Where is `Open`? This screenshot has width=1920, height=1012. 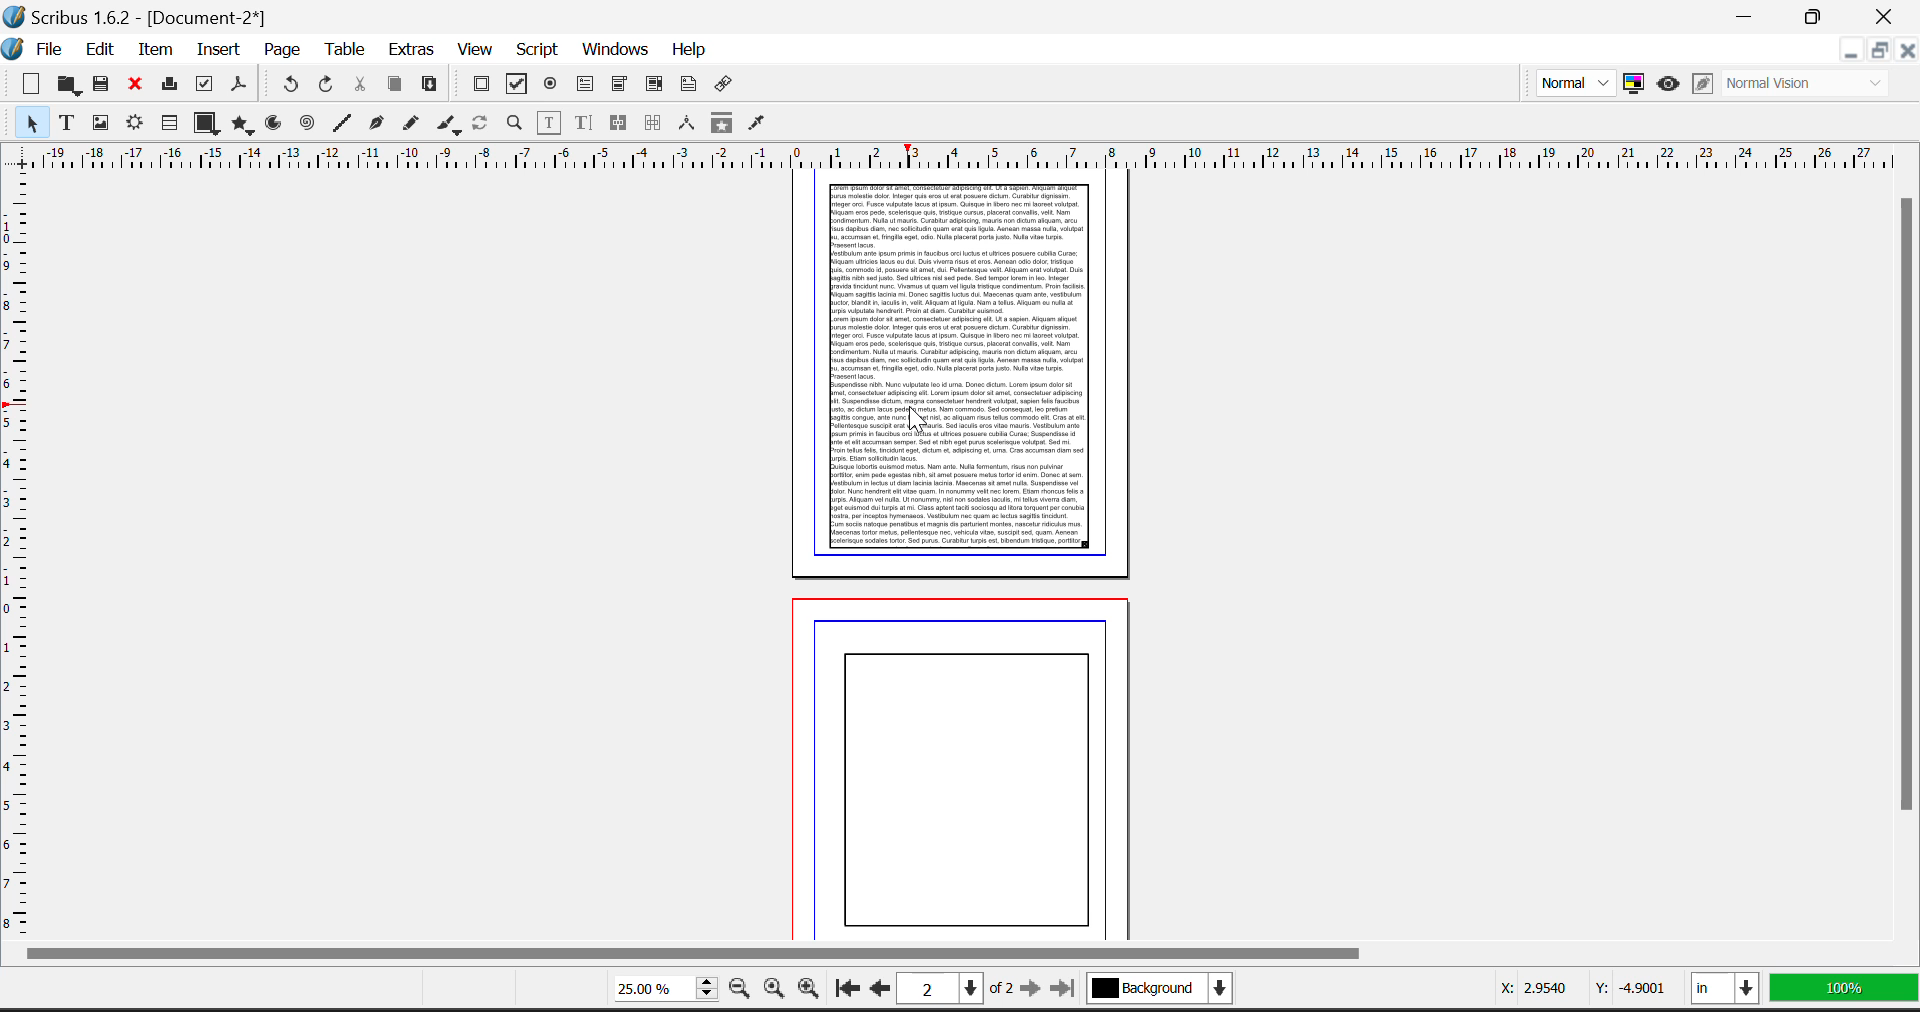 Open is located at coordinates (68, 85).